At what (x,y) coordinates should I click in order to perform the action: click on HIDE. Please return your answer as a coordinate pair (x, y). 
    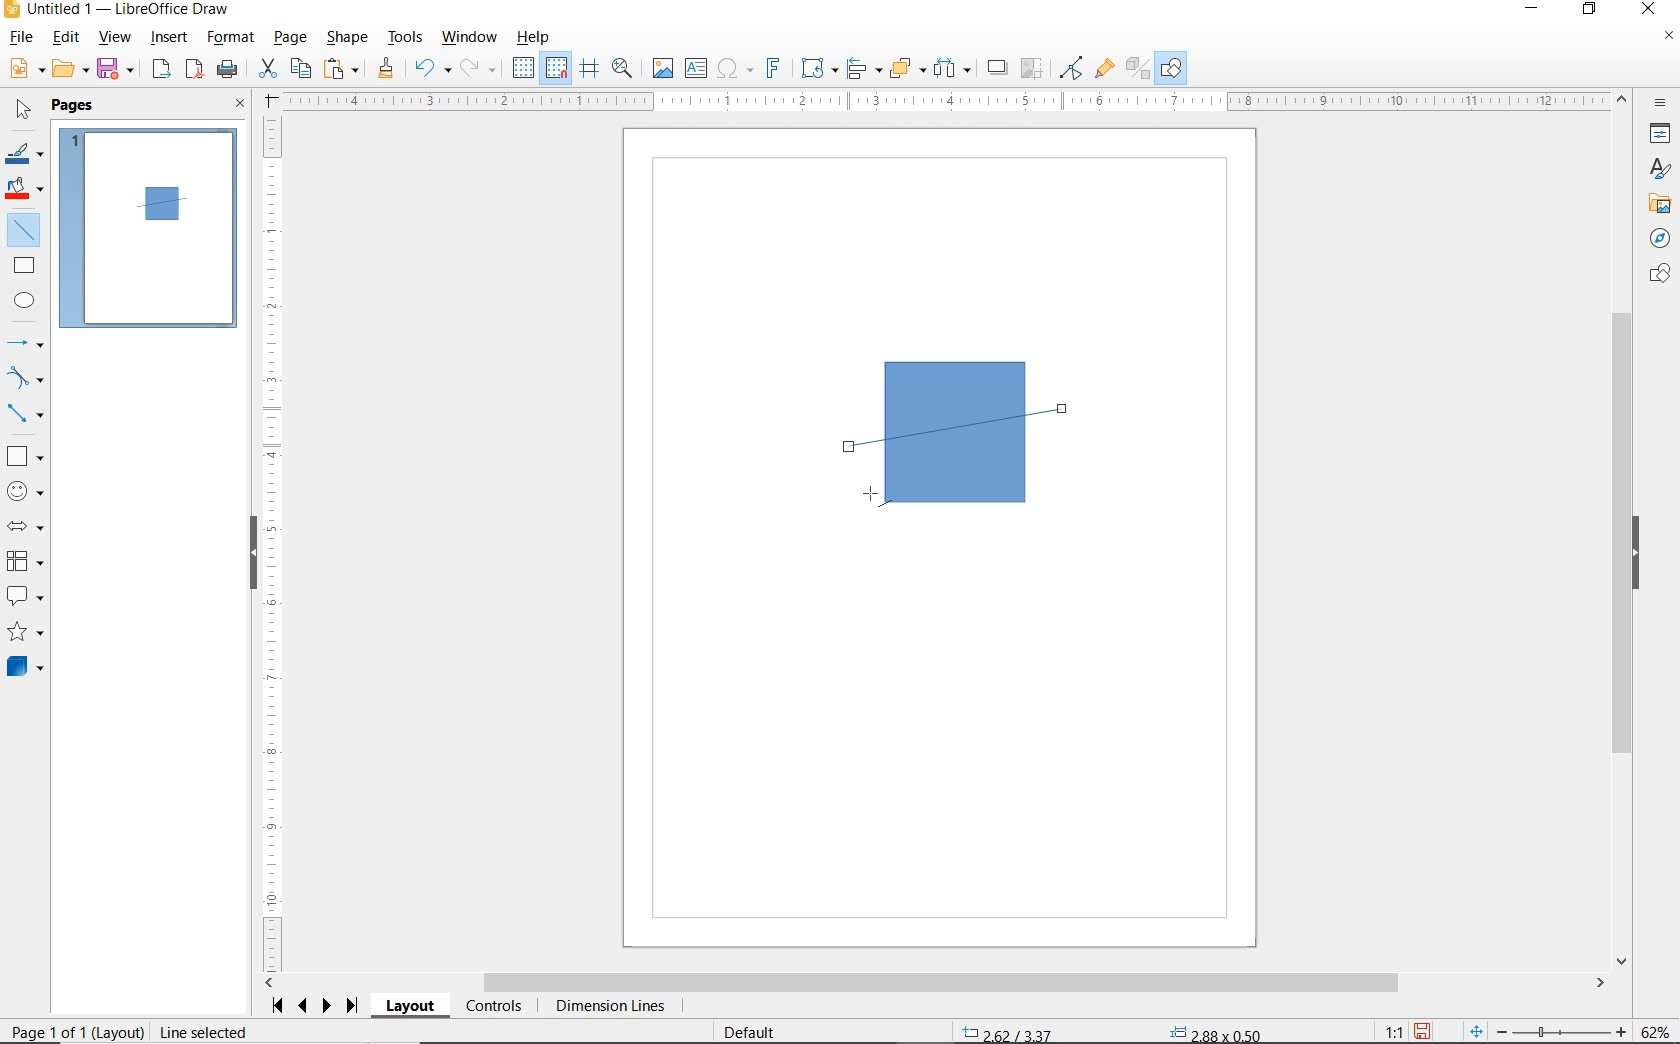
    Looking at the image, I should click on (253, 555).